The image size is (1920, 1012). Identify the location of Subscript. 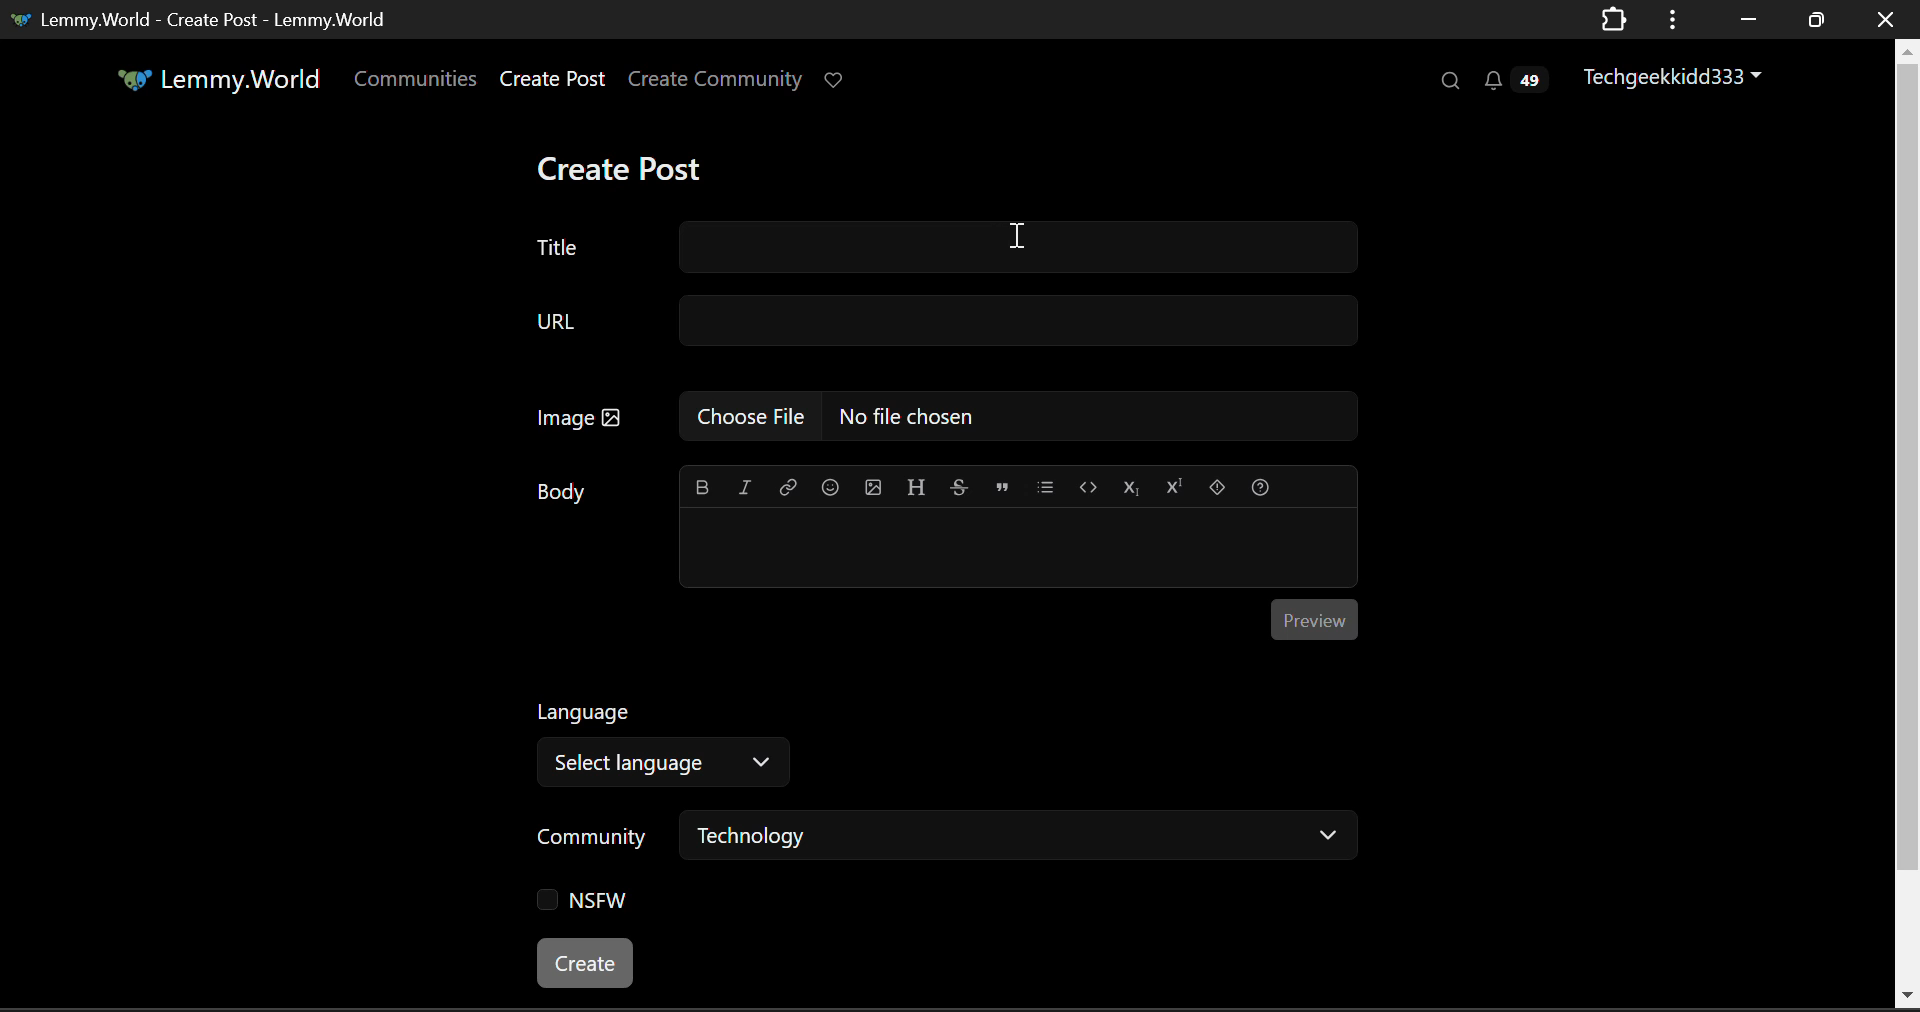
(1130, 489).